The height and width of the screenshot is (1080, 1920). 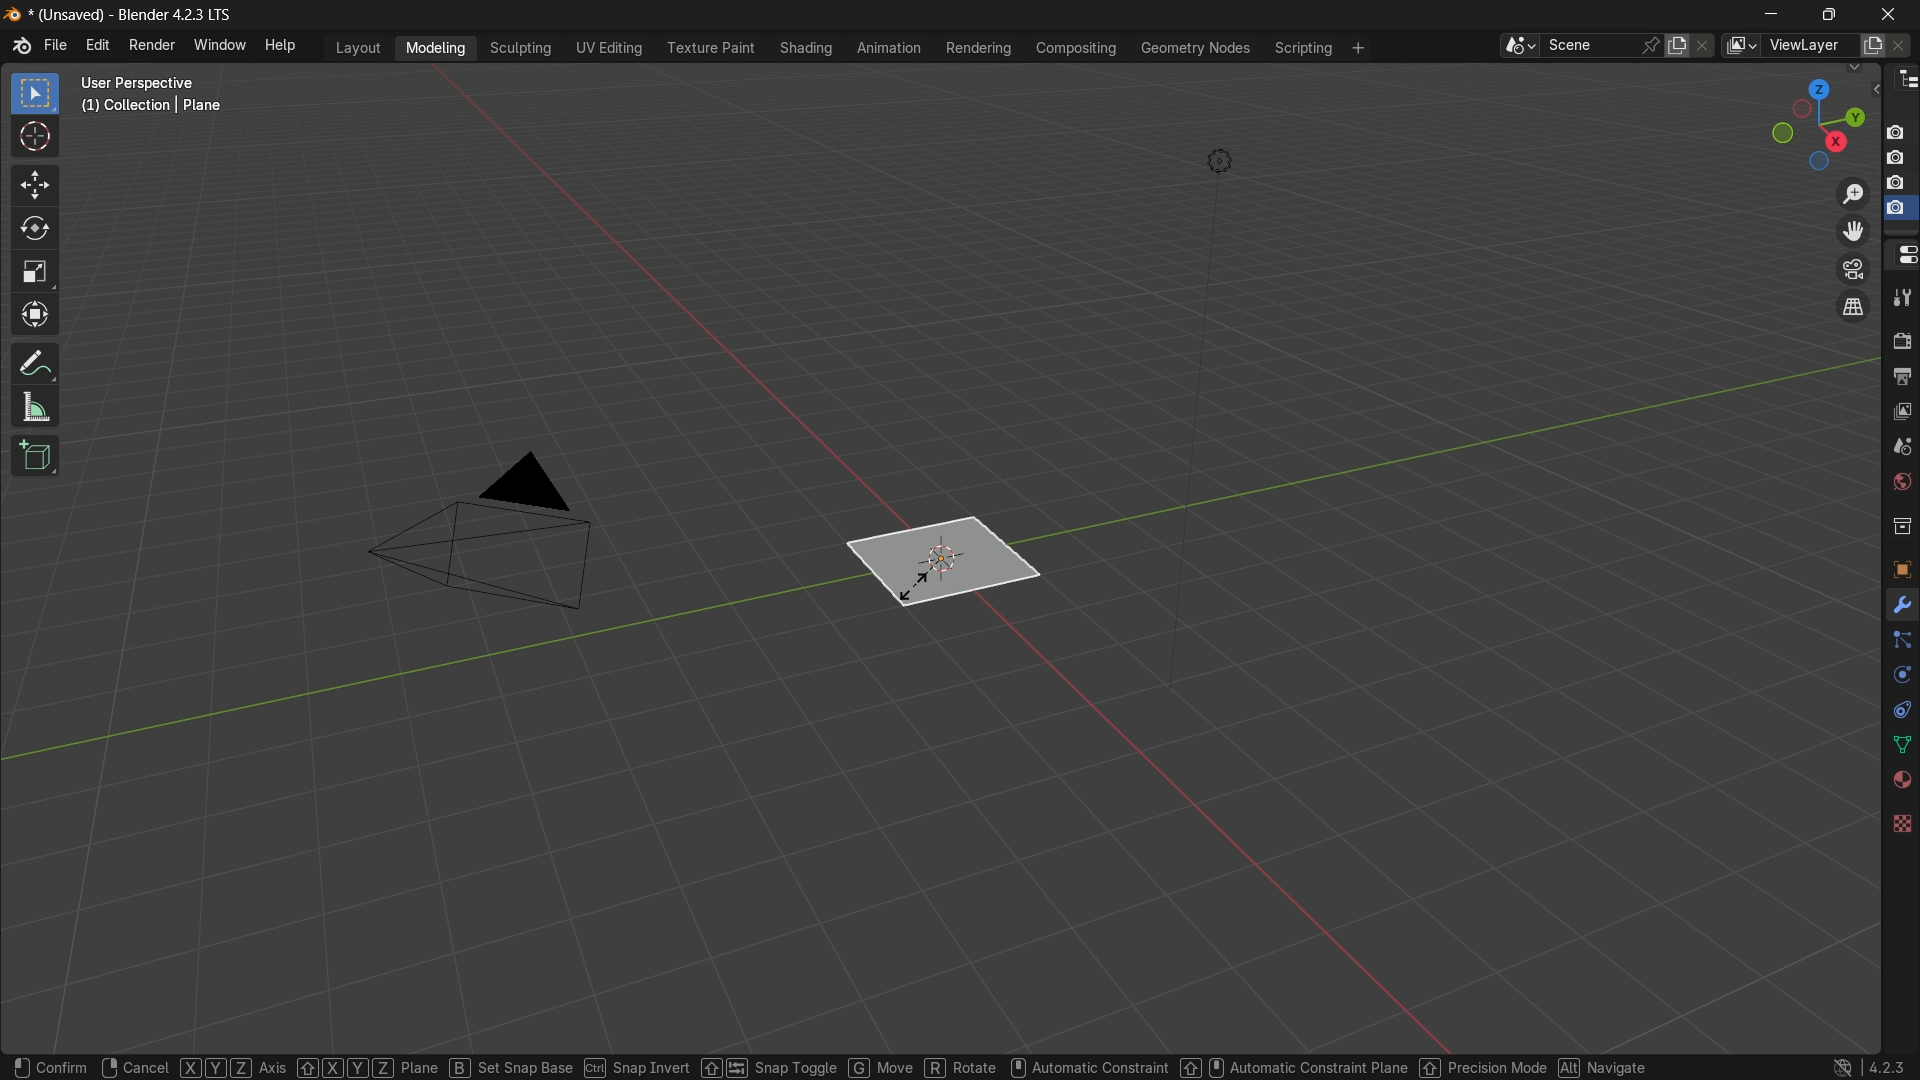 What do you see at coordinates (891, 48) in the screenshot?
I see `animation` at bounding box center [891, 48].